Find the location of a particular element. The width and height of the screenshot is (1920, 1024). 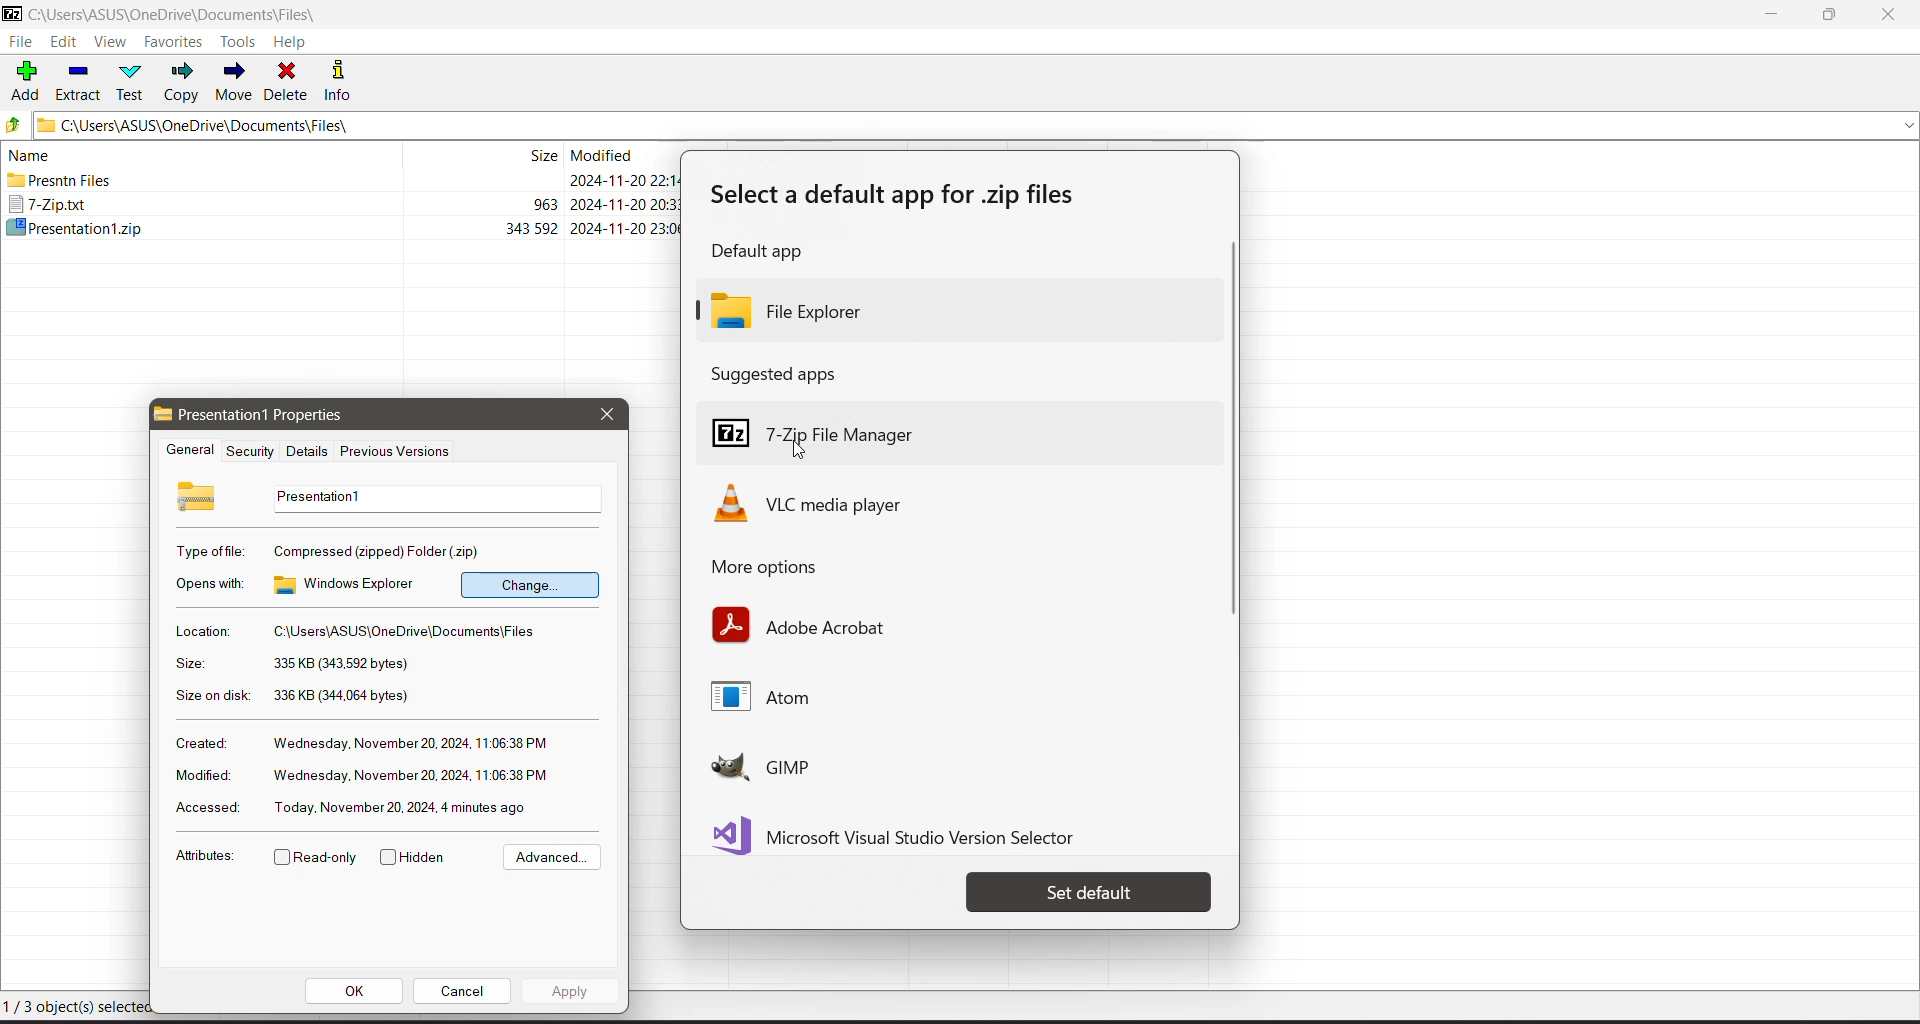

Location is located at coordinates (201, 631).